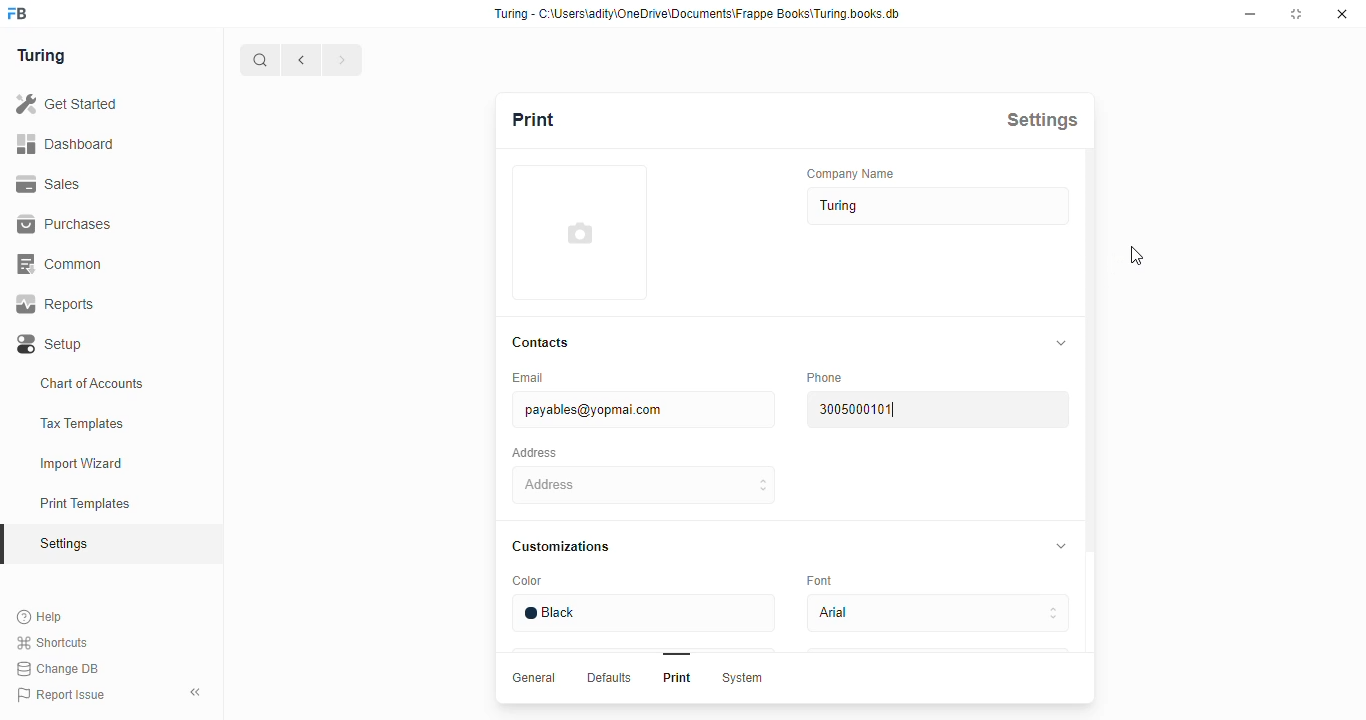  I want to click on Email, so click(542, 378).